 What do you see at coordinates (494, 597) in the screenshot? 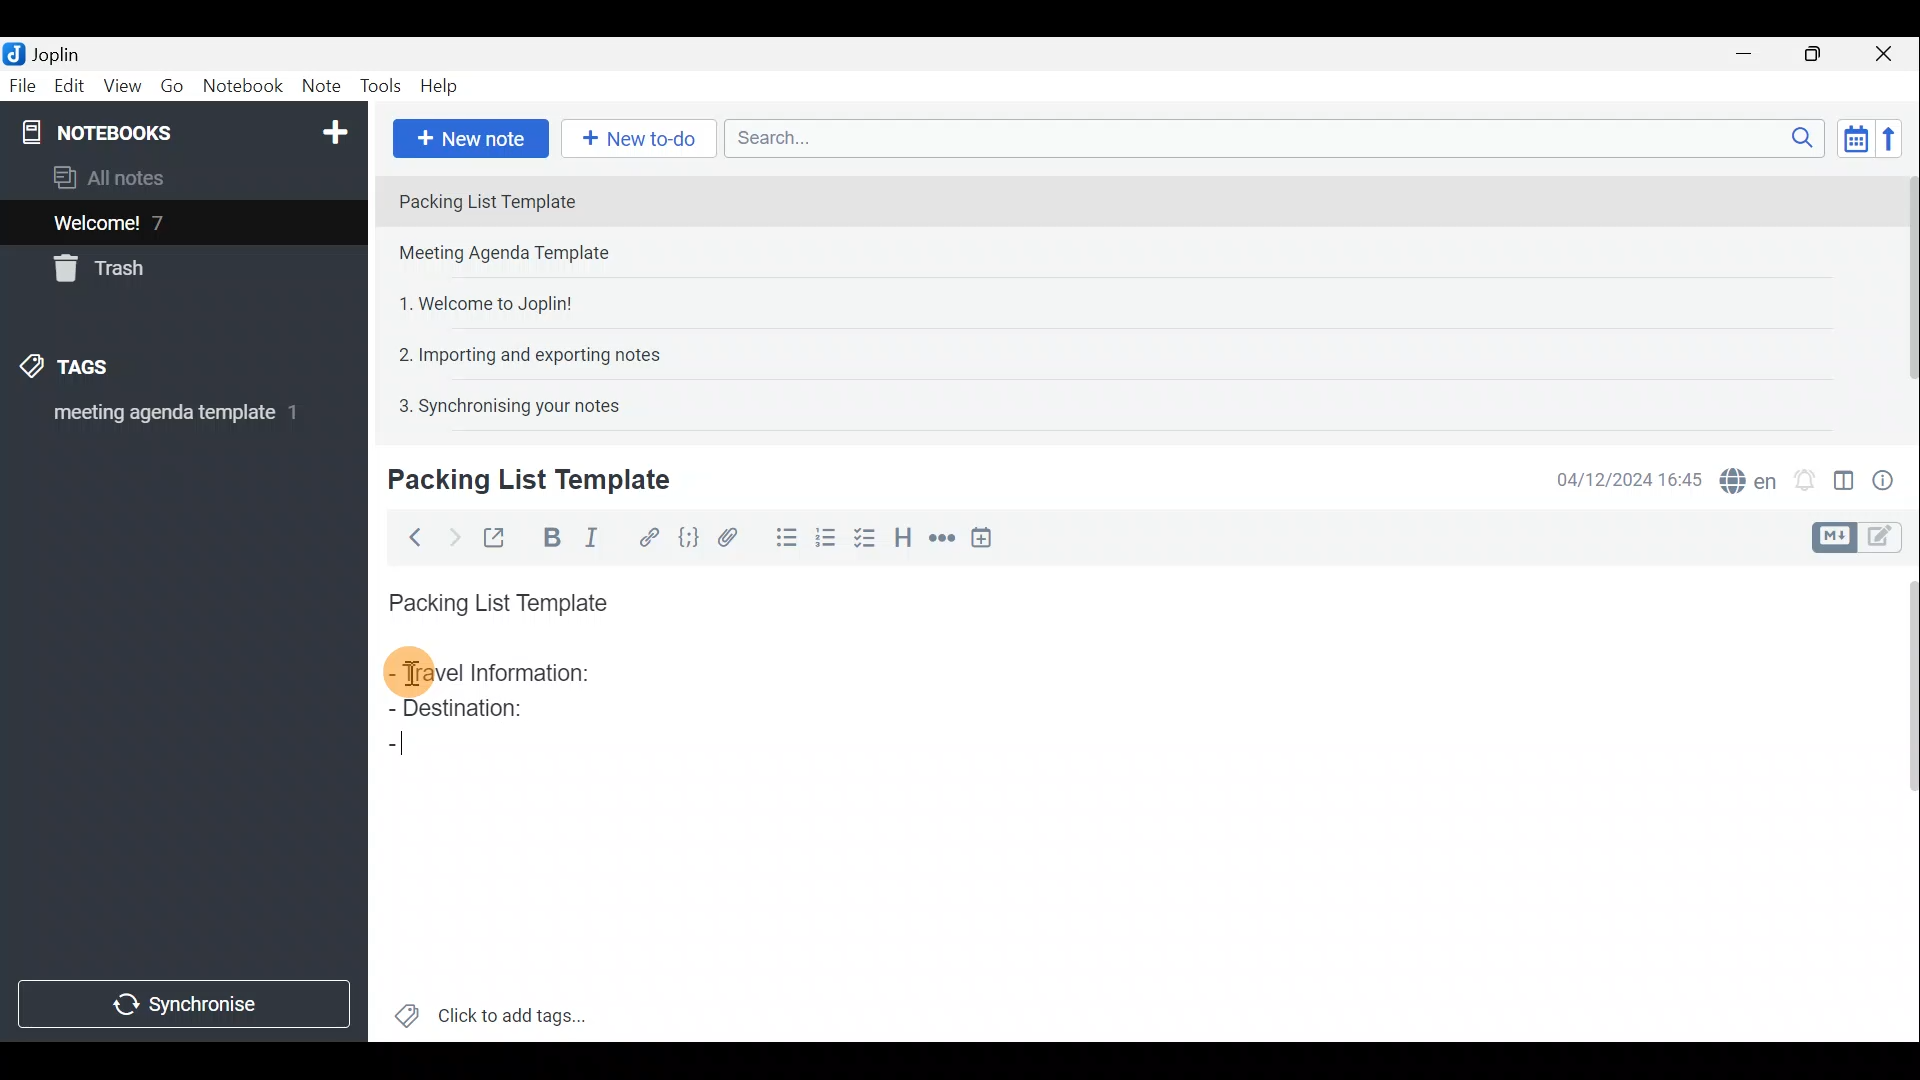
I see `Packing List Template` at bounding box center [494, 597].